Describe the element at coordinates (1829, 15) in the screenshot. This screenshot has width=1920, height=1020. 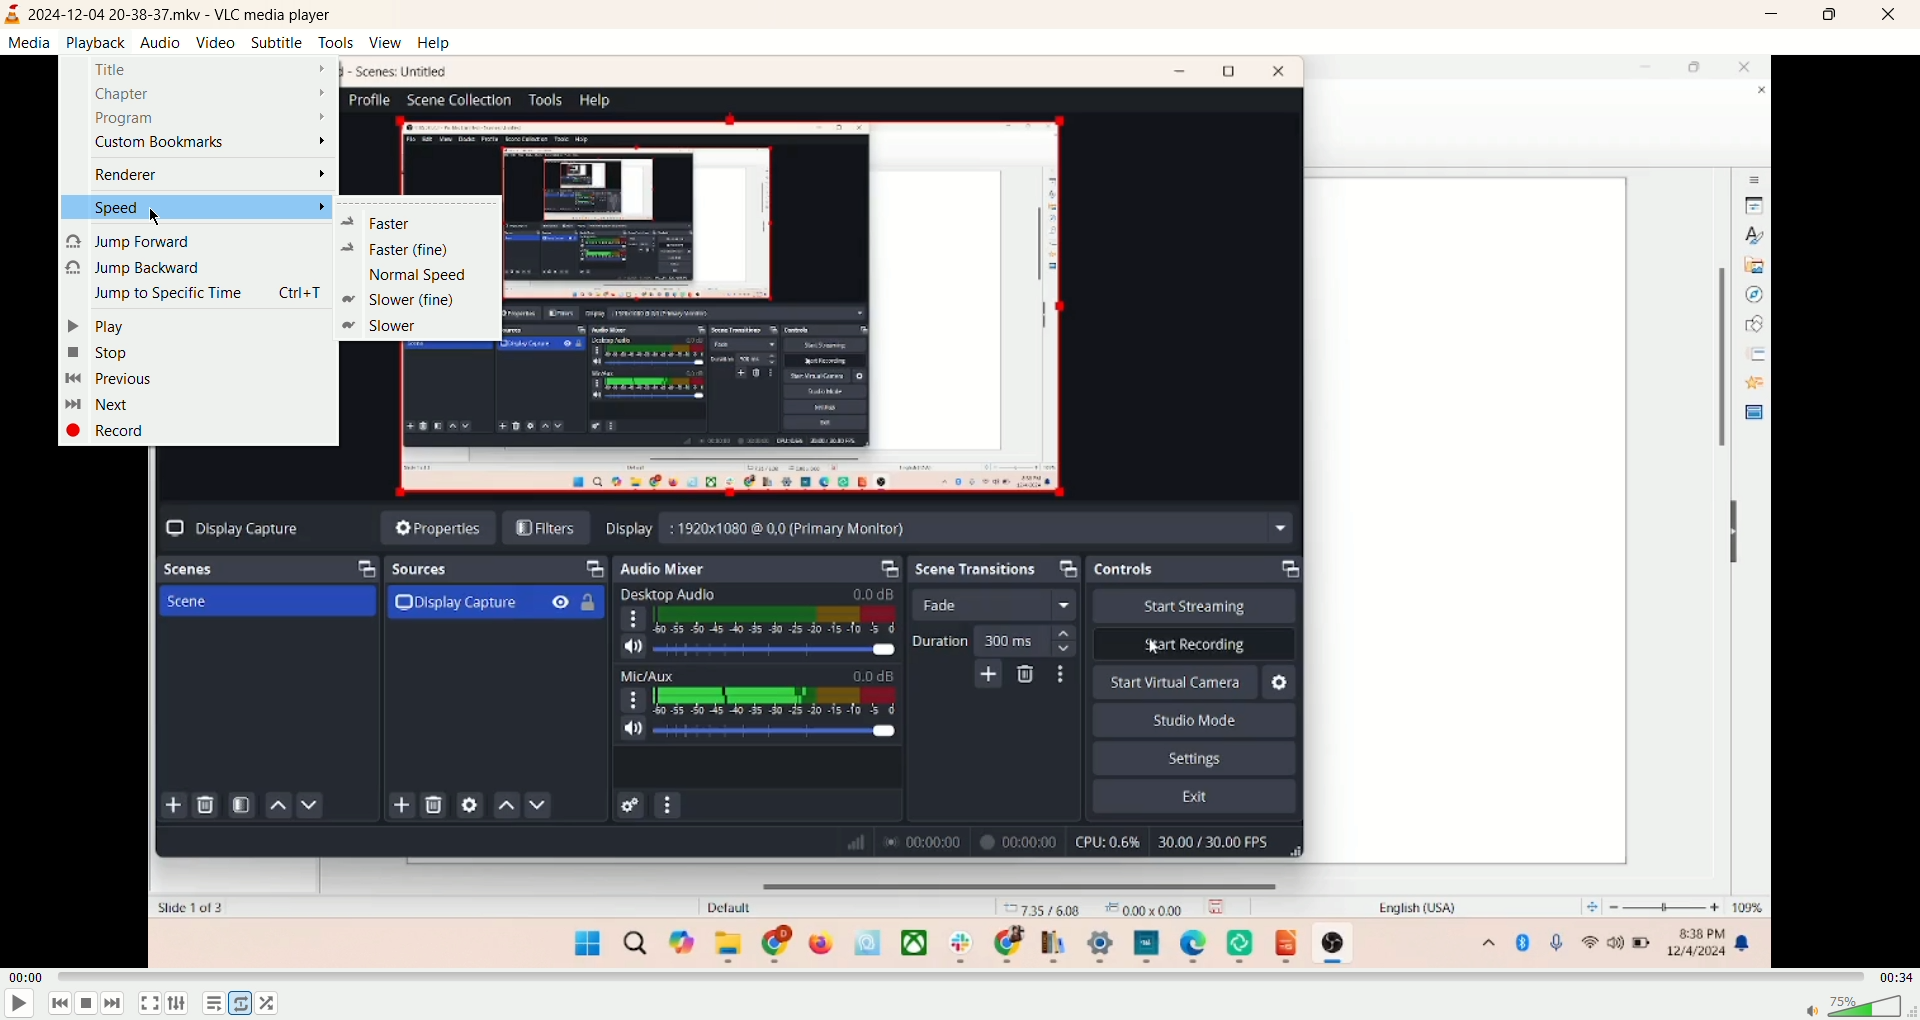
I see `maximize` at that location.